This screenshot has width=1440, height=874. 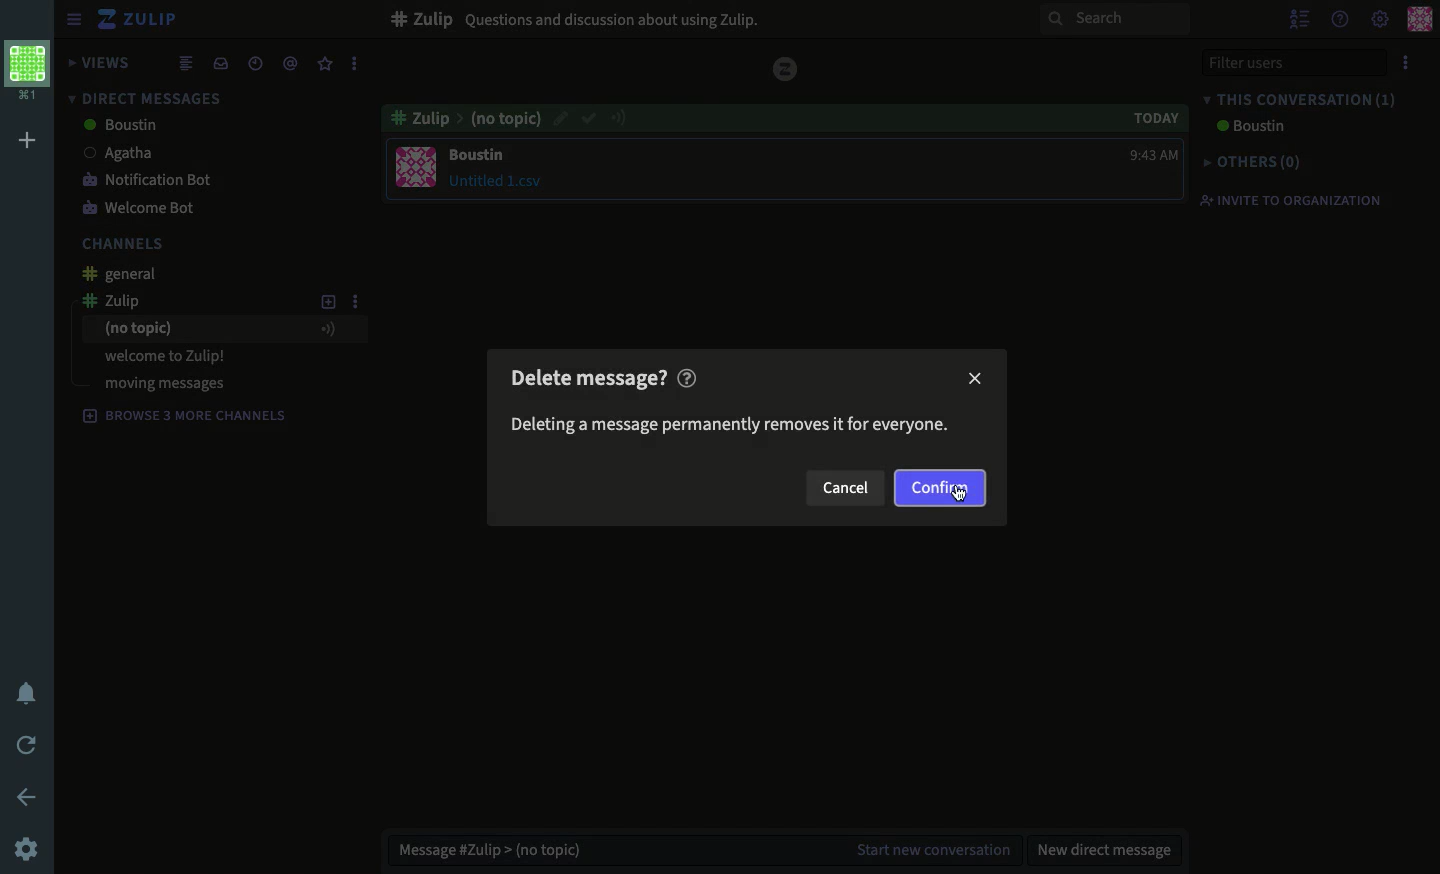 What do you see at coordinates (153, 20) in the screenshot?
I see `Zulip` at bounding box center [153, 20].